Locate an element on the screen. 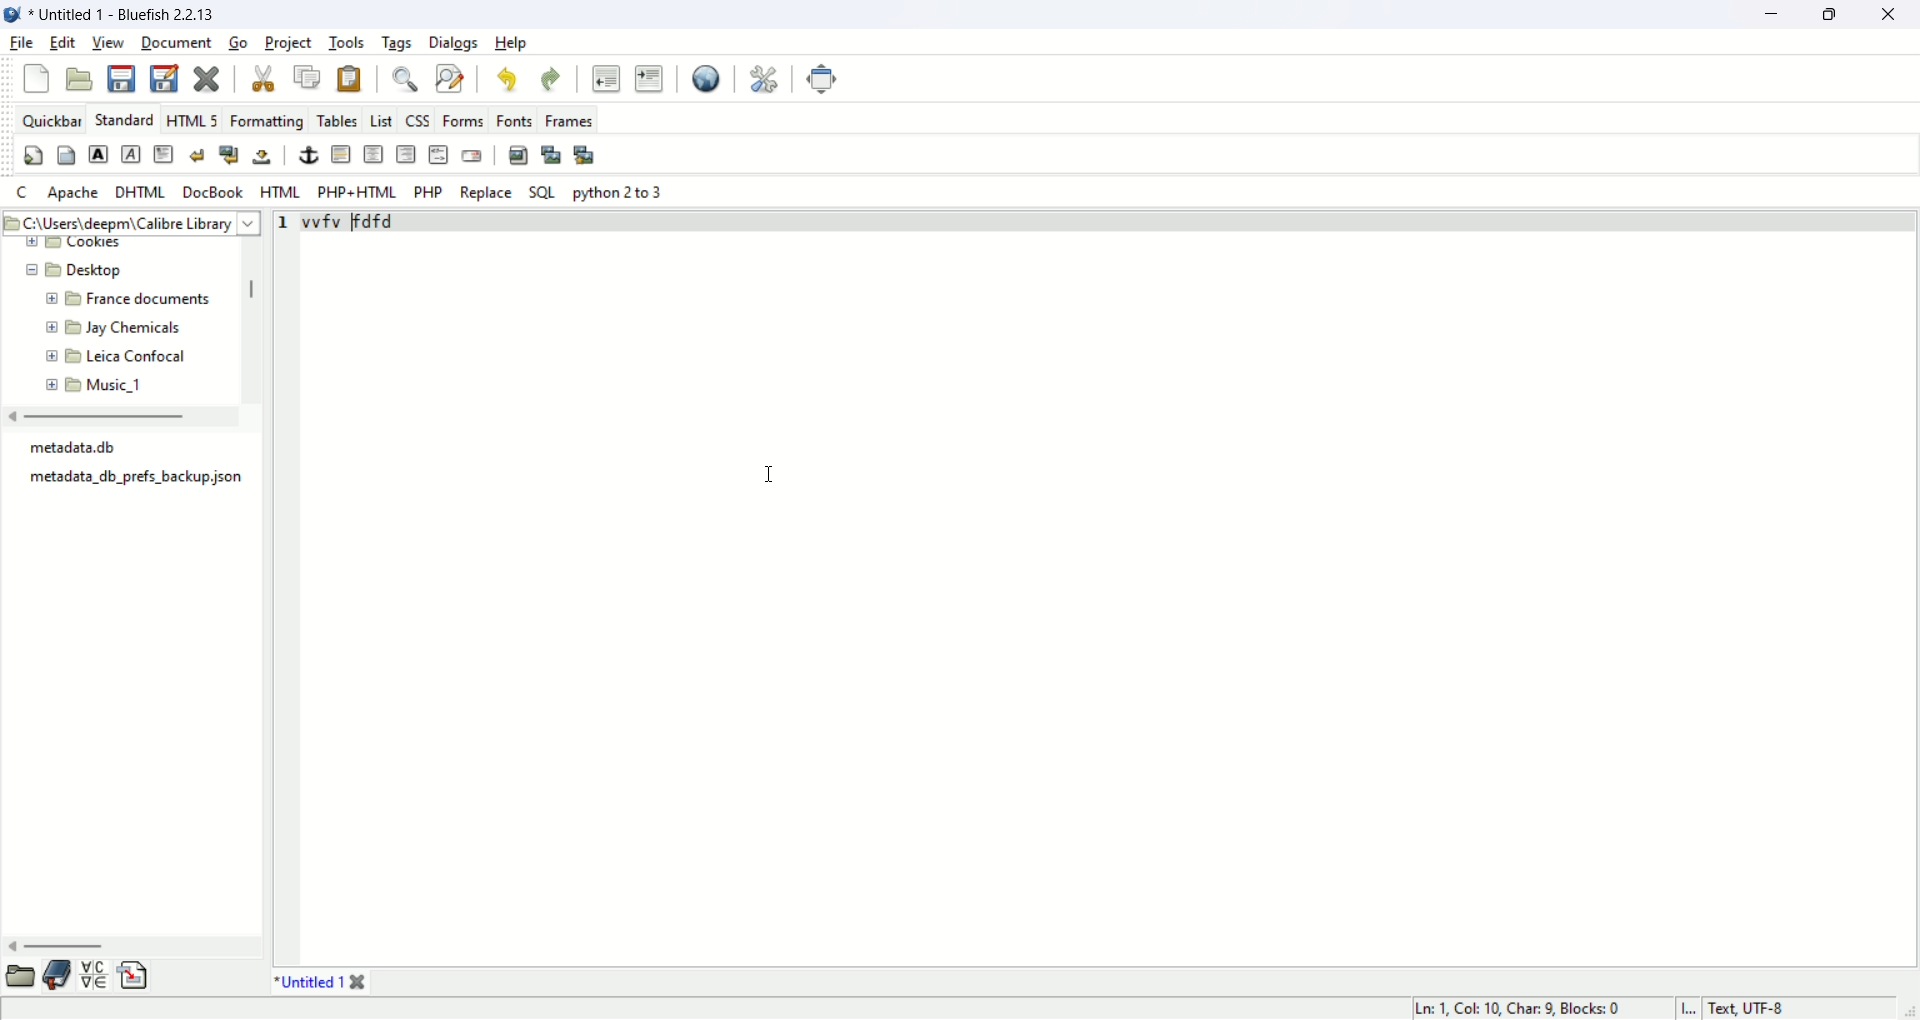 This screenshot has height=1020, width=1920. char map is located at coordinates (96, 977).